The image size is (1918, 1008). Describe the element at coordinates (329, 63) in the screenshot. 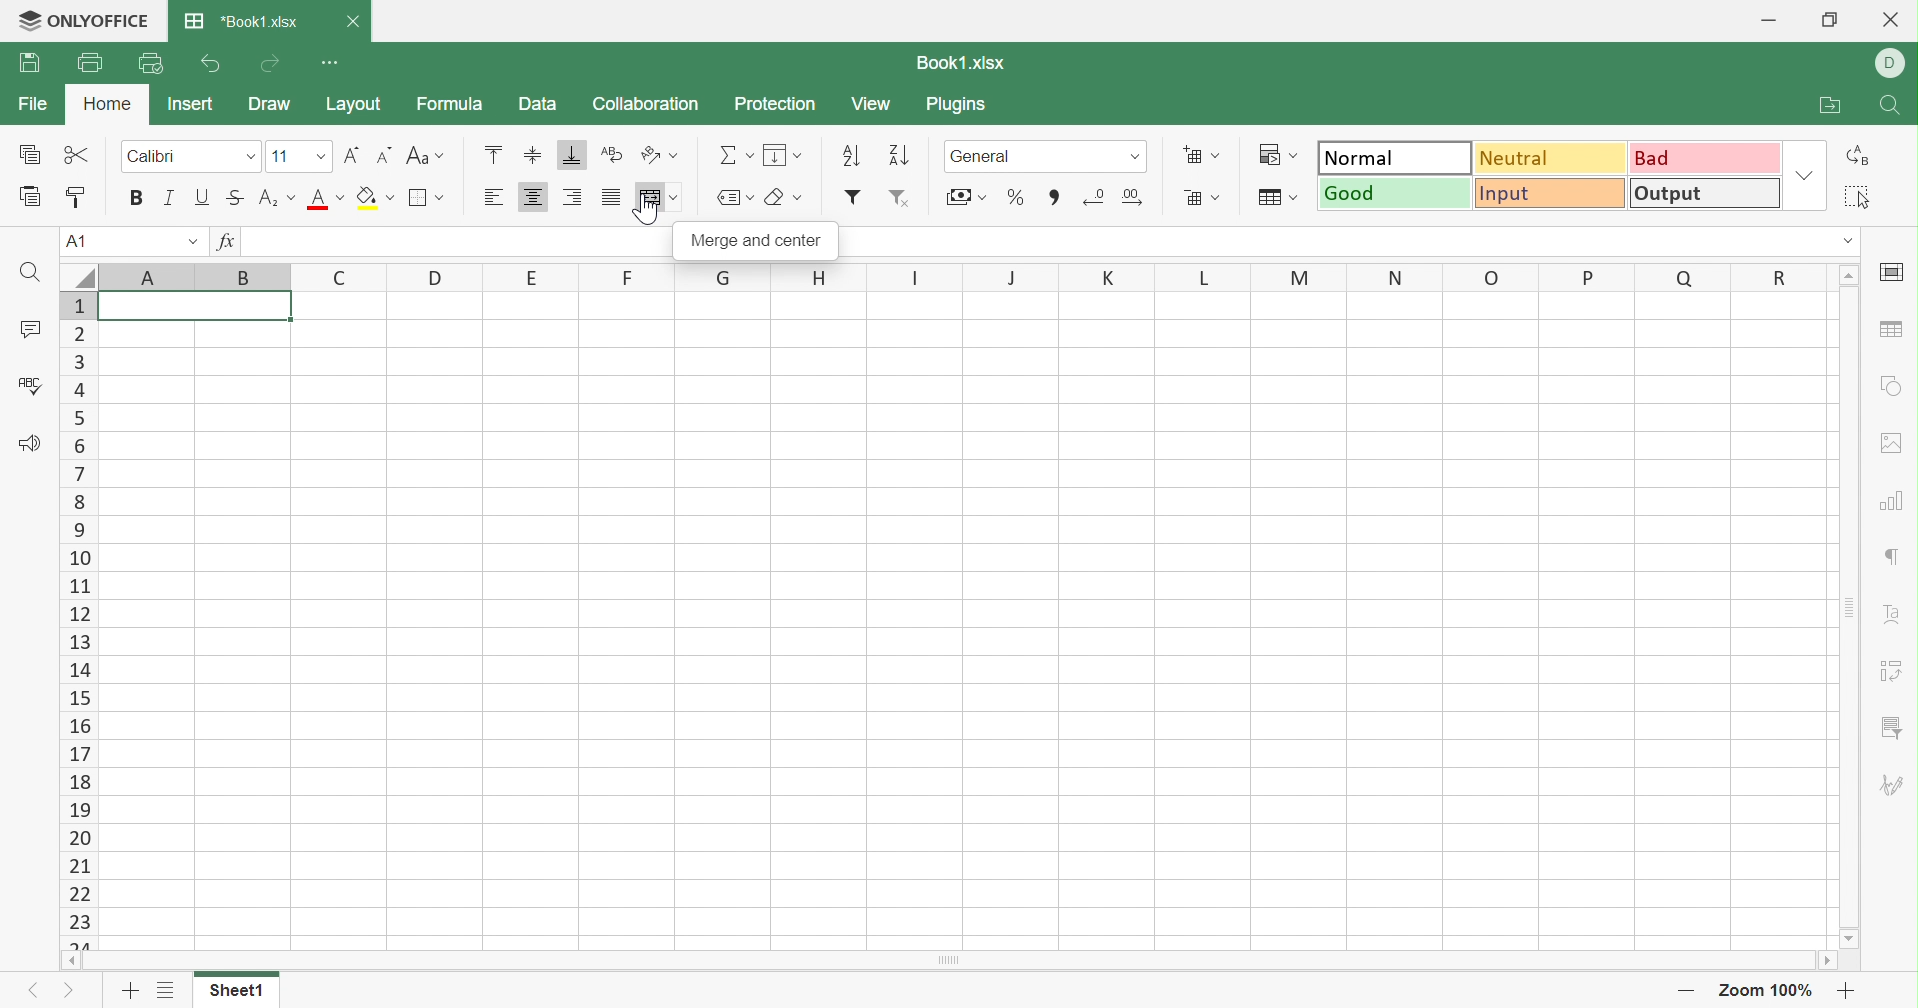

I see `Customize Quick Access Toolbar` at that location.